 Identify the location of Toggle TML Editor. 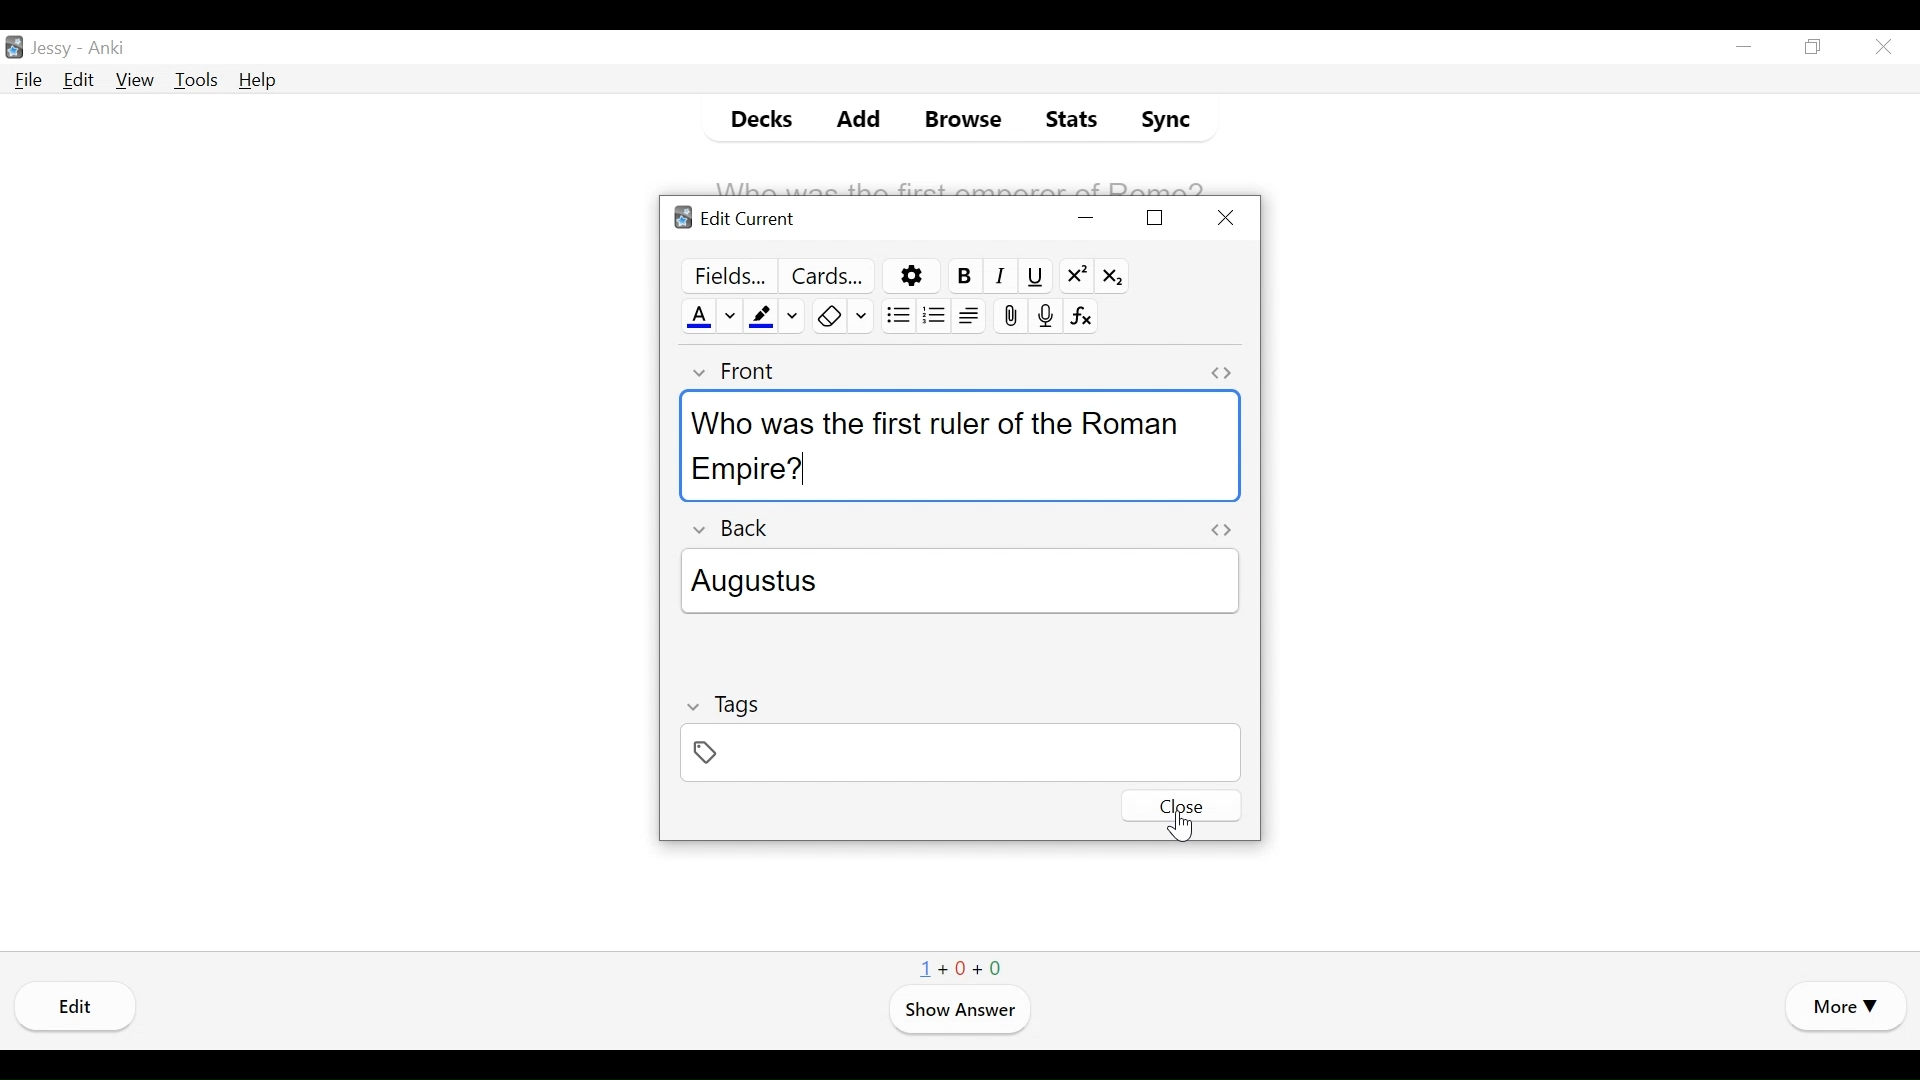
(1222, 529).